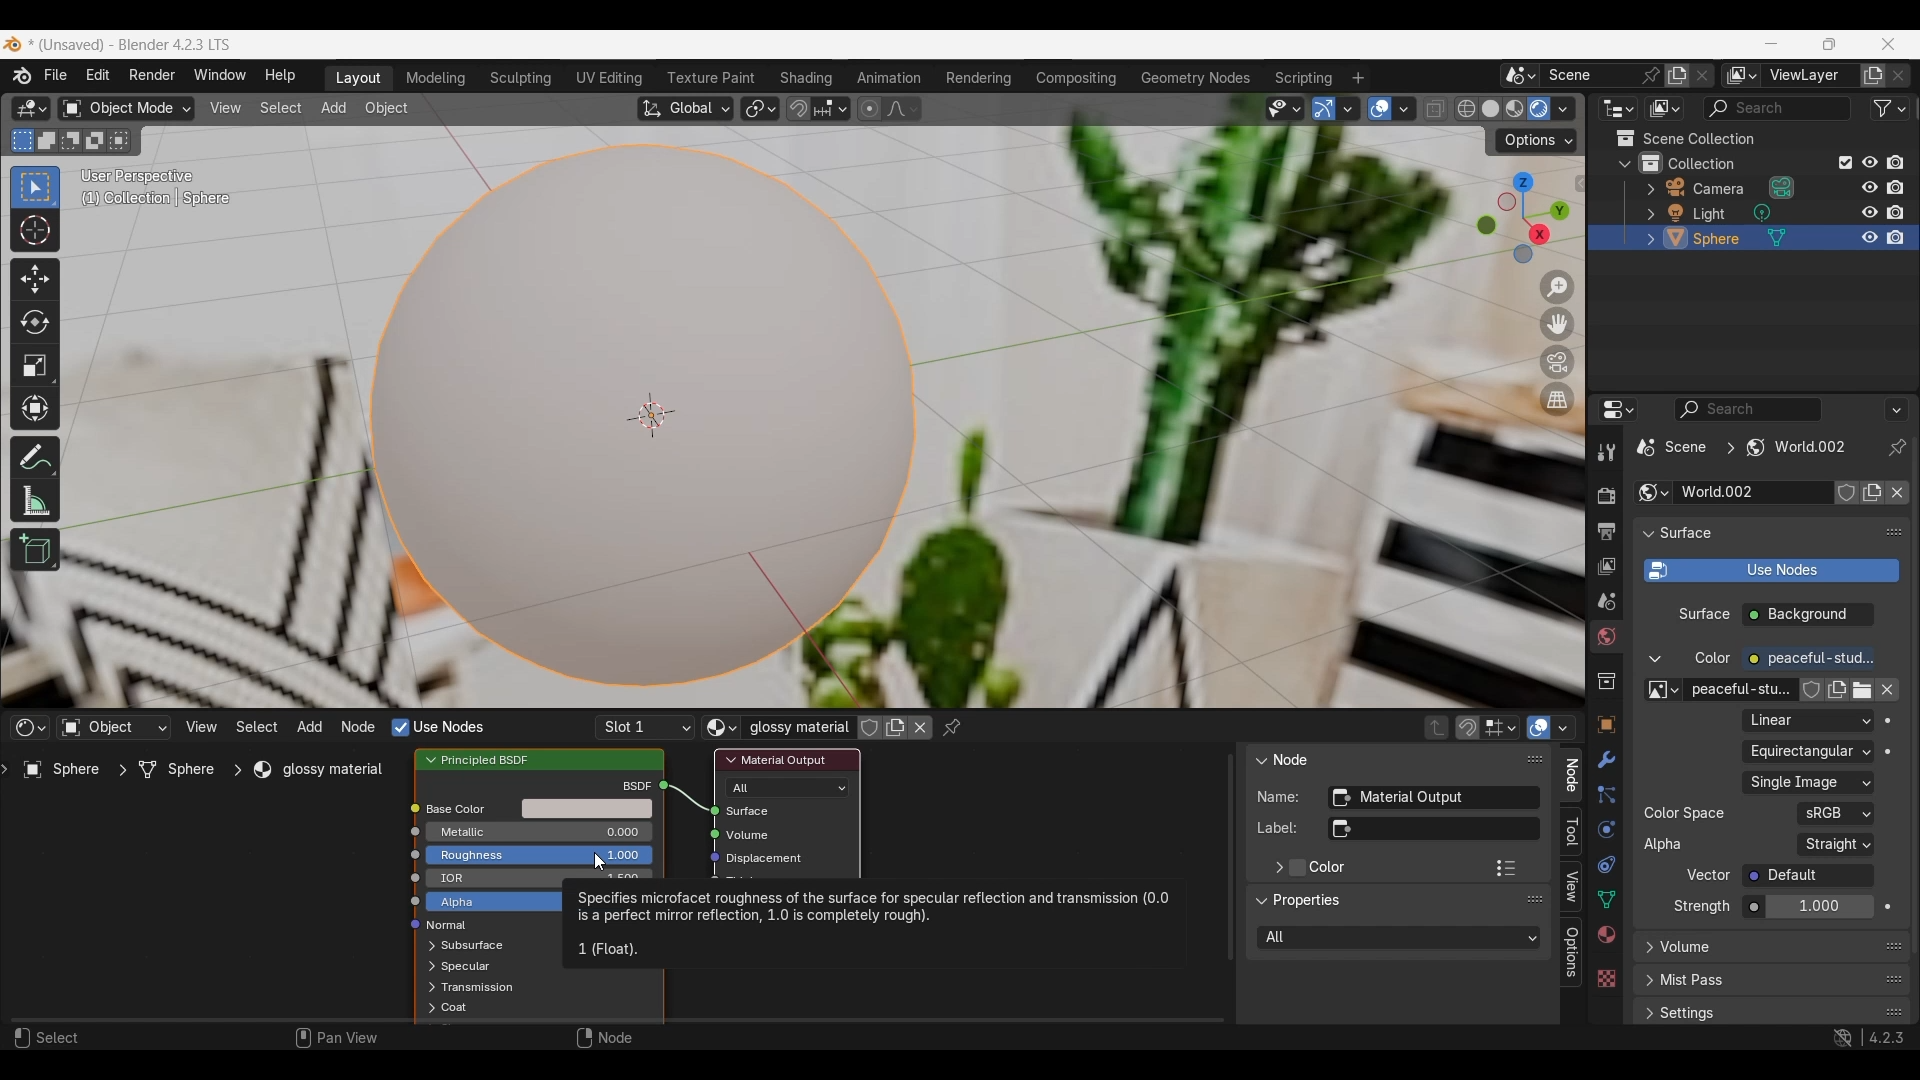 The height and width of the screenshot is (1080, 1920). I want to click on List of slots, so click(645, 728).